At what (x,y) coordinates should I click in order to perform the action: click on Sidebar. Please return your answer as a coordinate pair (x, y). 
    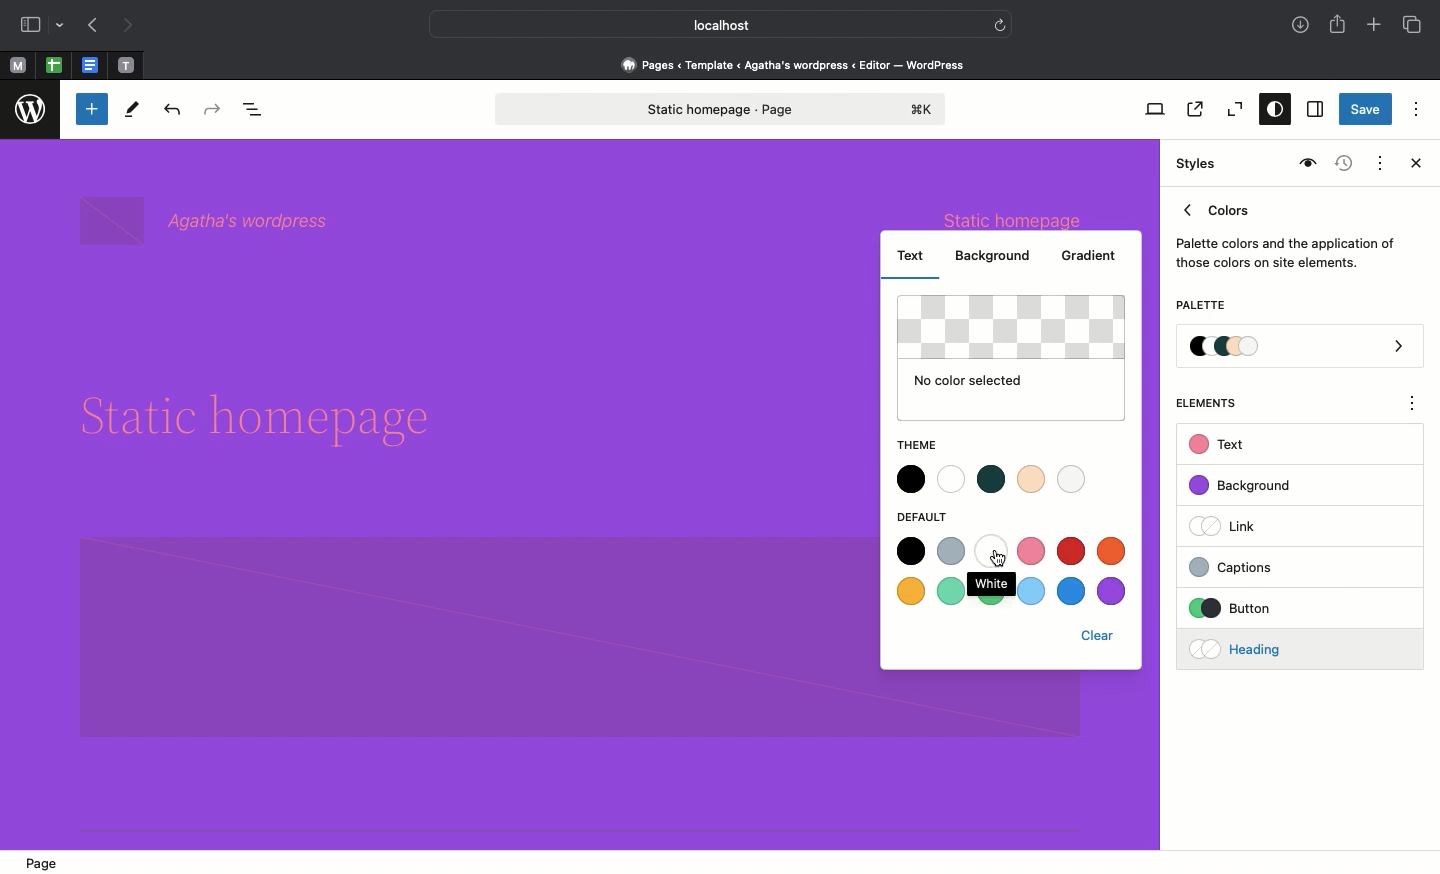
    Looking at the image, I should click on (30, 25).